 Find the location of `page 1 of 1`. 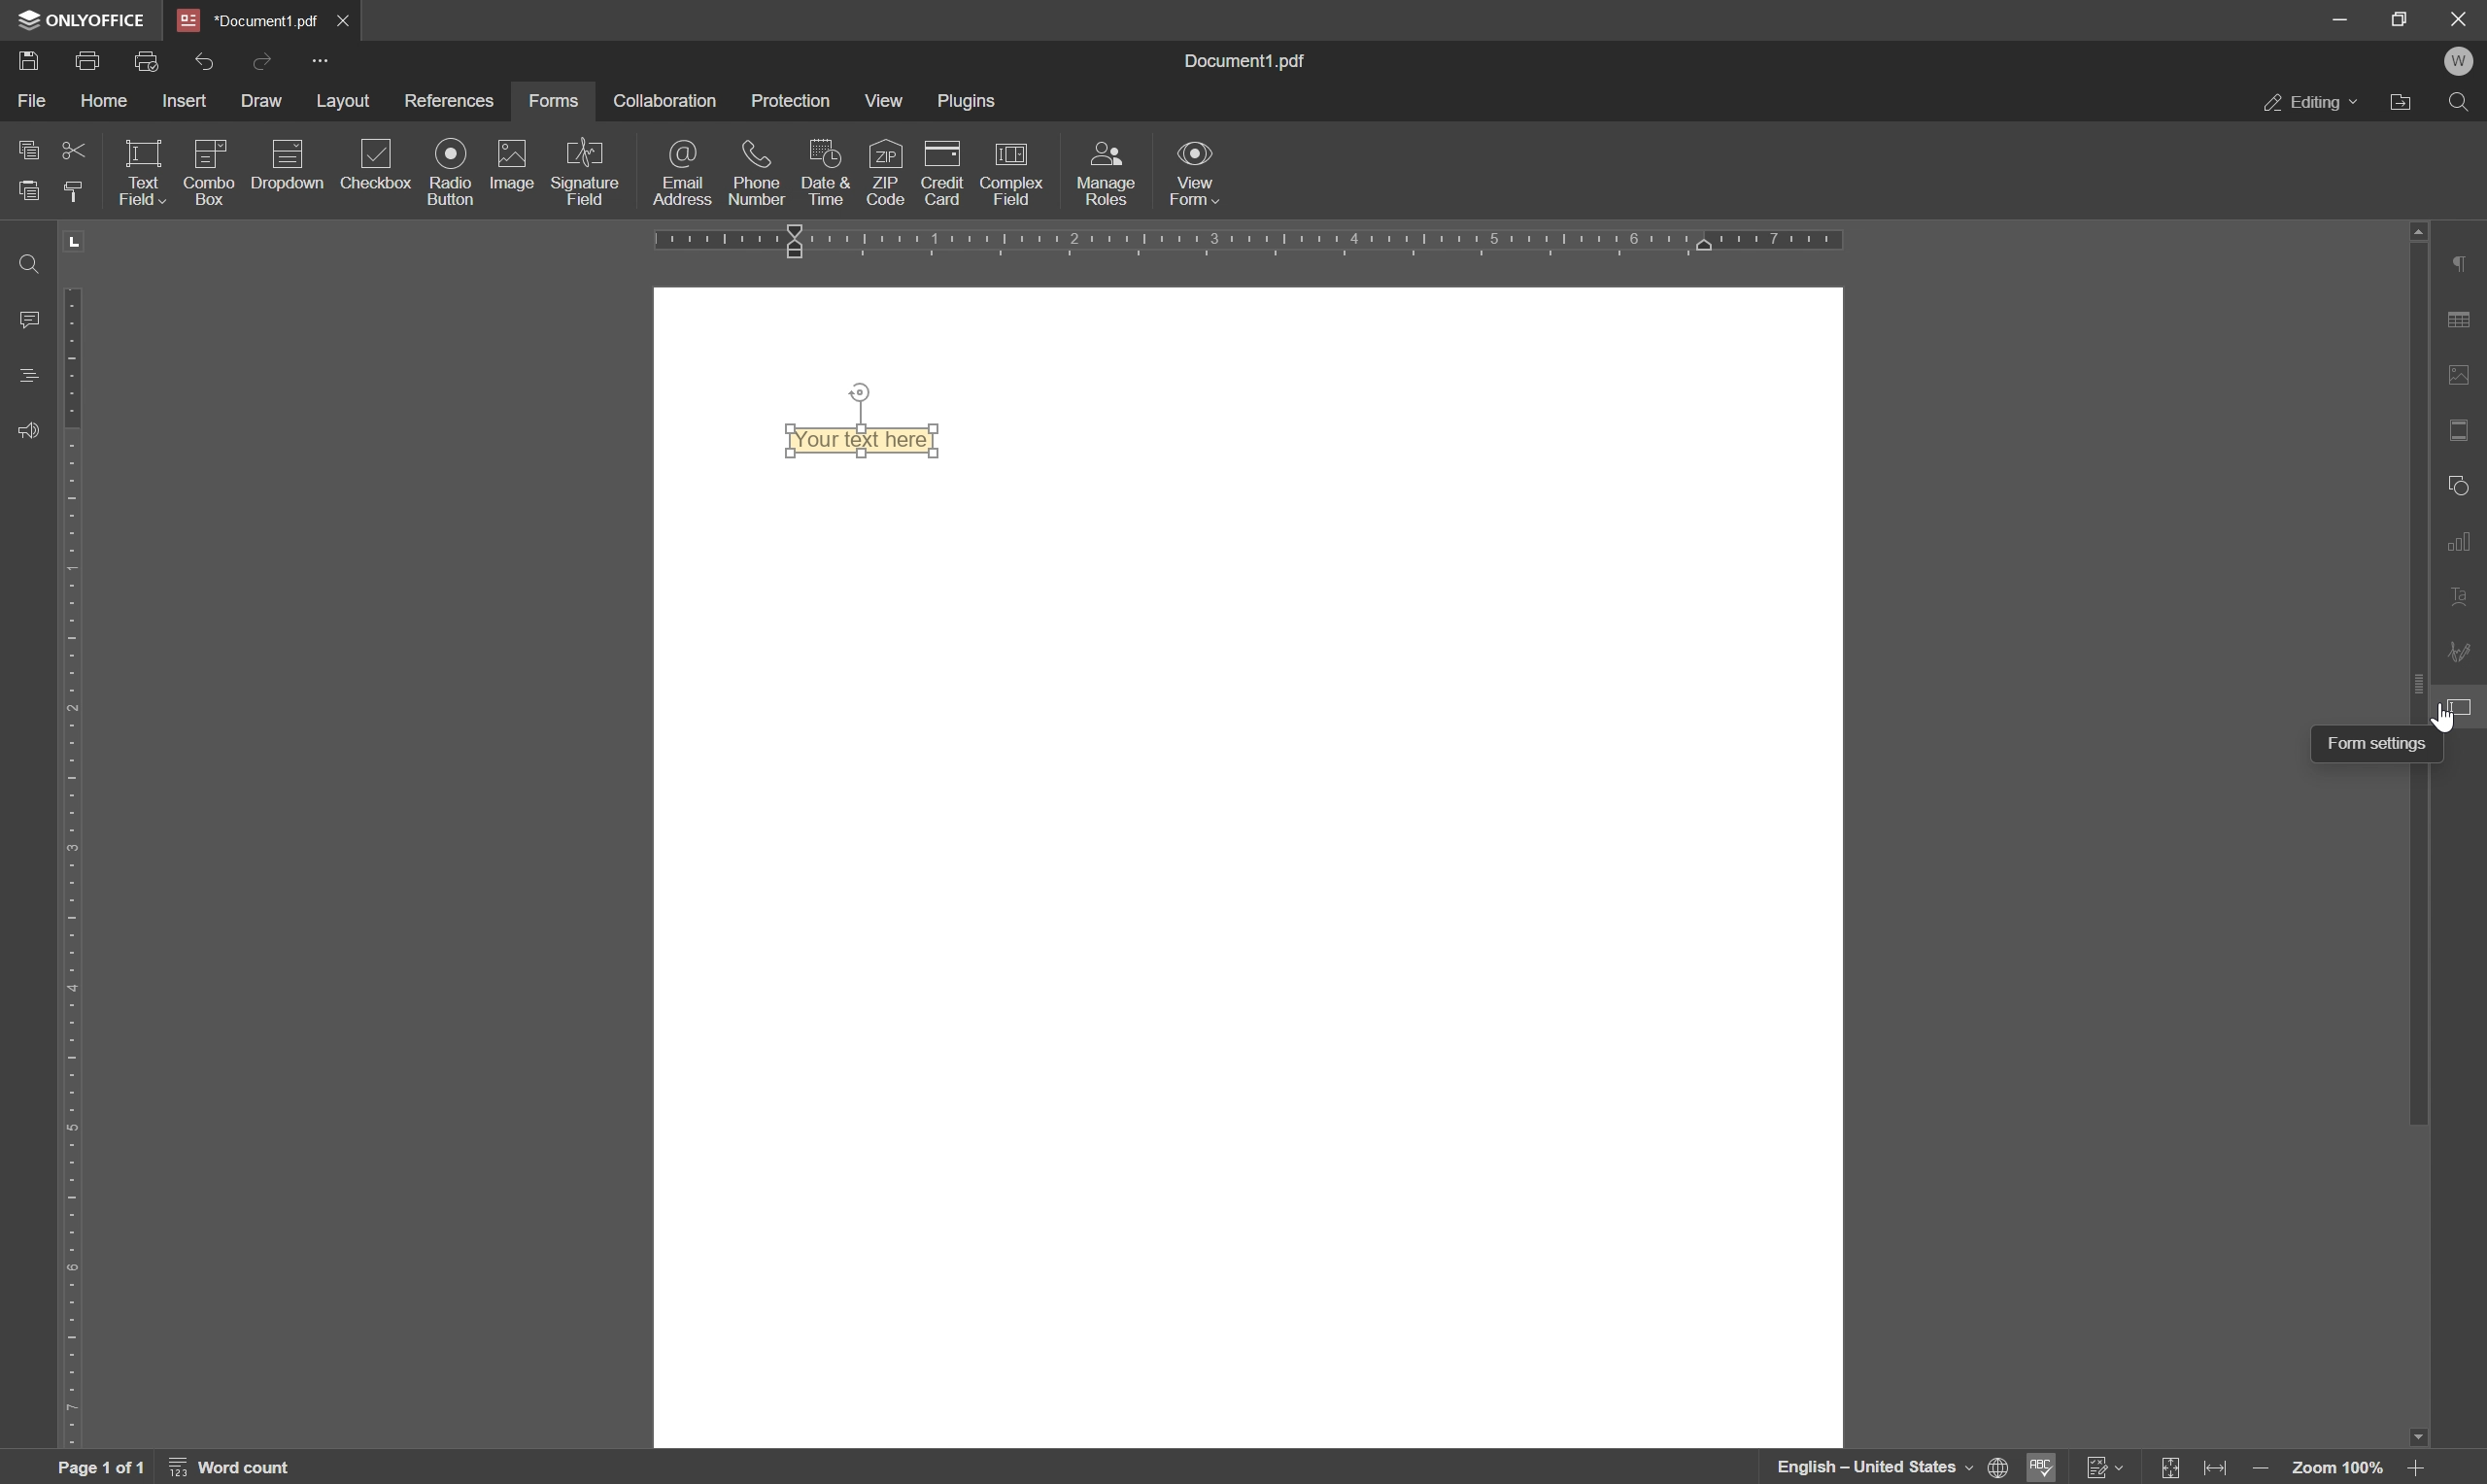

page 1 of 1 is located at coordinates (103, 1468).